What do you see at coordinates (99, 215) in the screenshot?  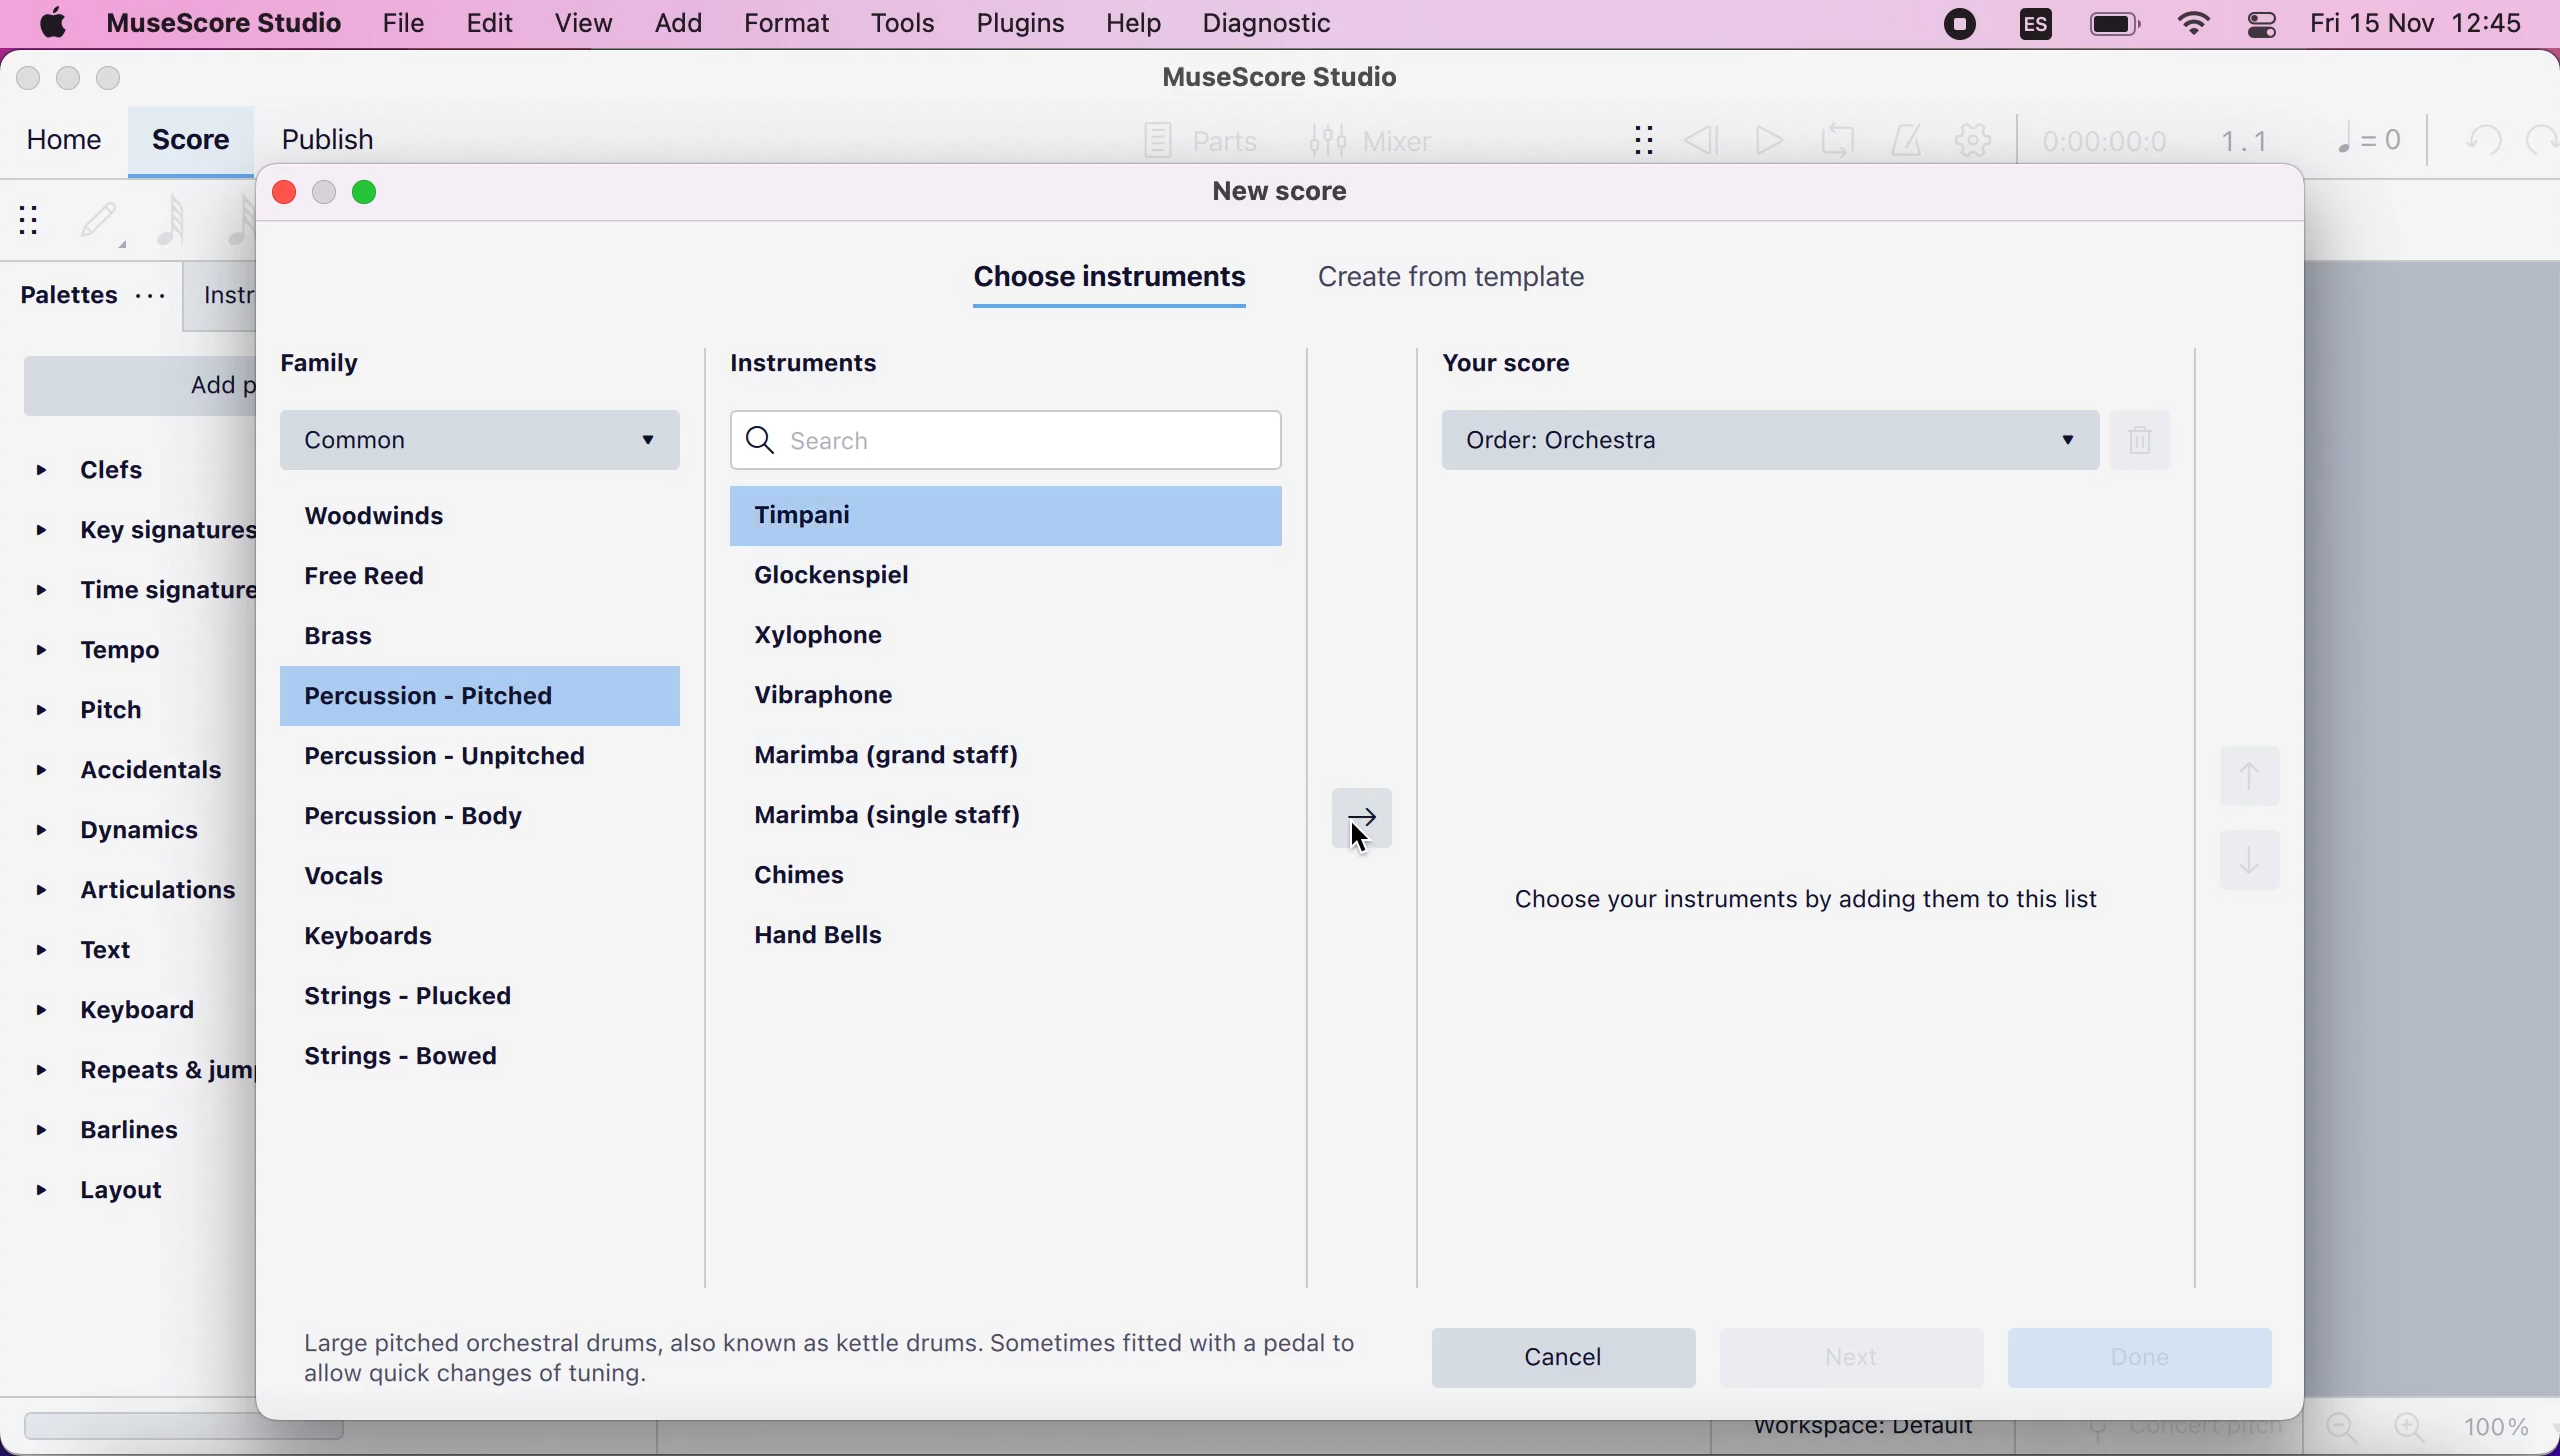 I see `default` at bounding box center [99, 215].